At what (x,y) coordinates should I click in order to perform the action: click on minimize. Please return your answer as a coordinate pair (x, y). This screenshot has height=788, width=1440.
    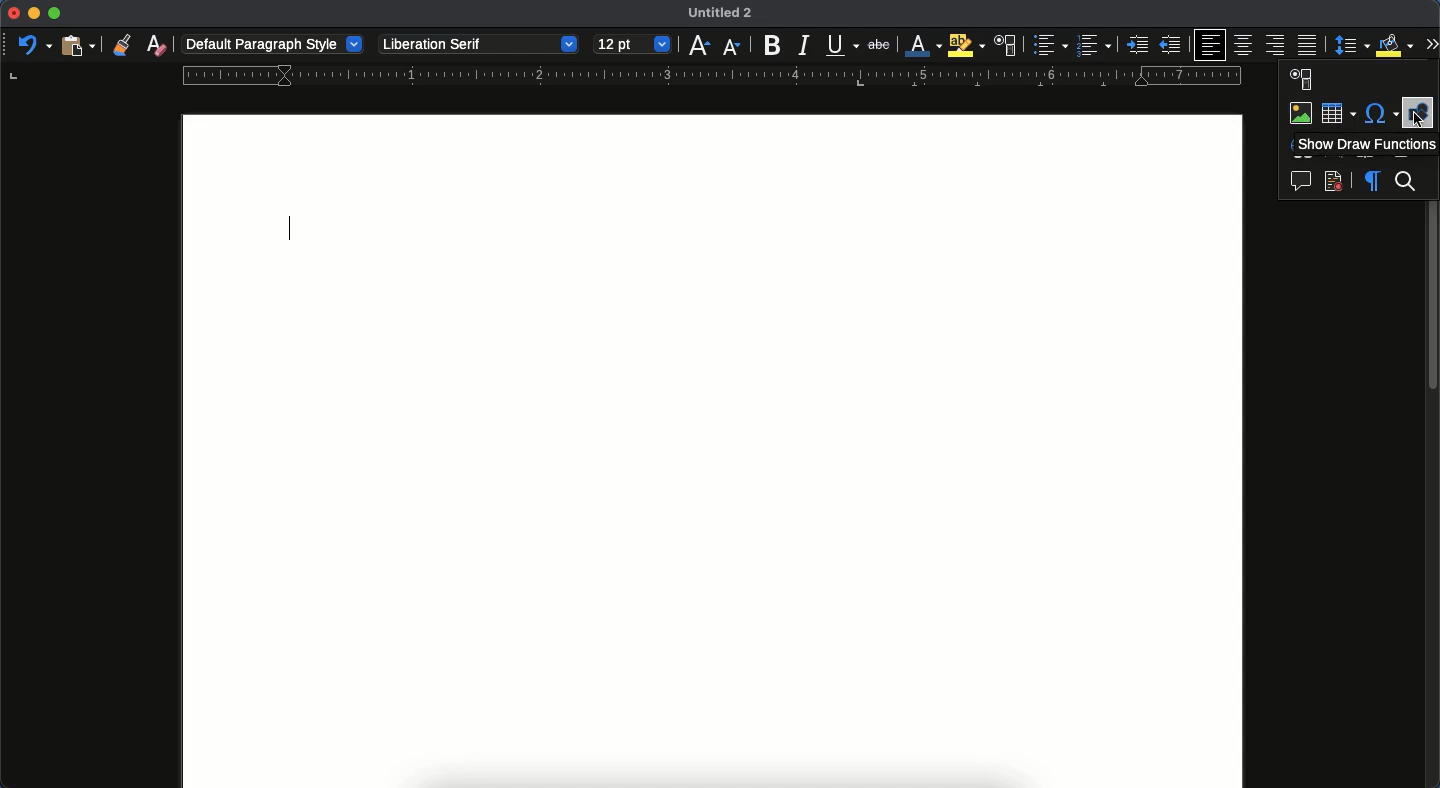
    Looking at the image, I should click on (34, 13).